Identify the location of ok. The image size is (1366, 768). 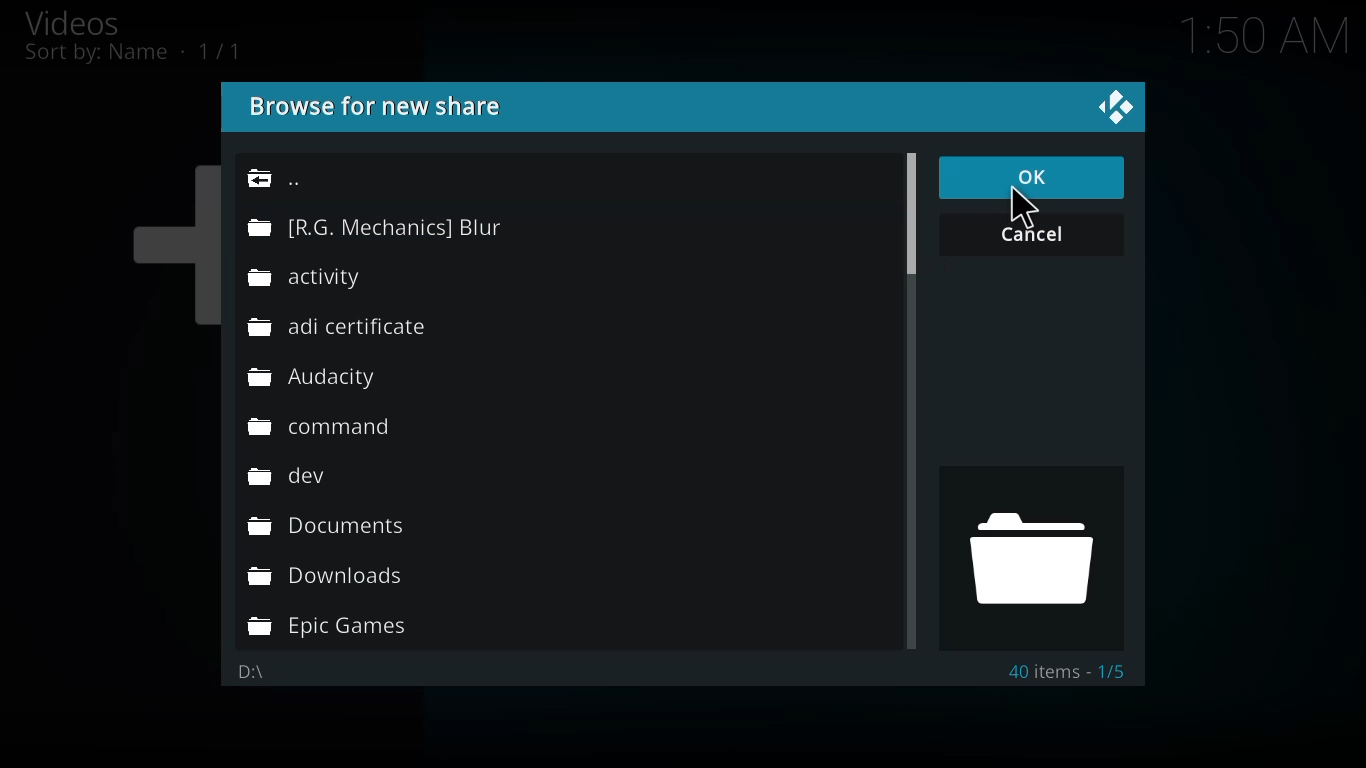
(1034, 175).